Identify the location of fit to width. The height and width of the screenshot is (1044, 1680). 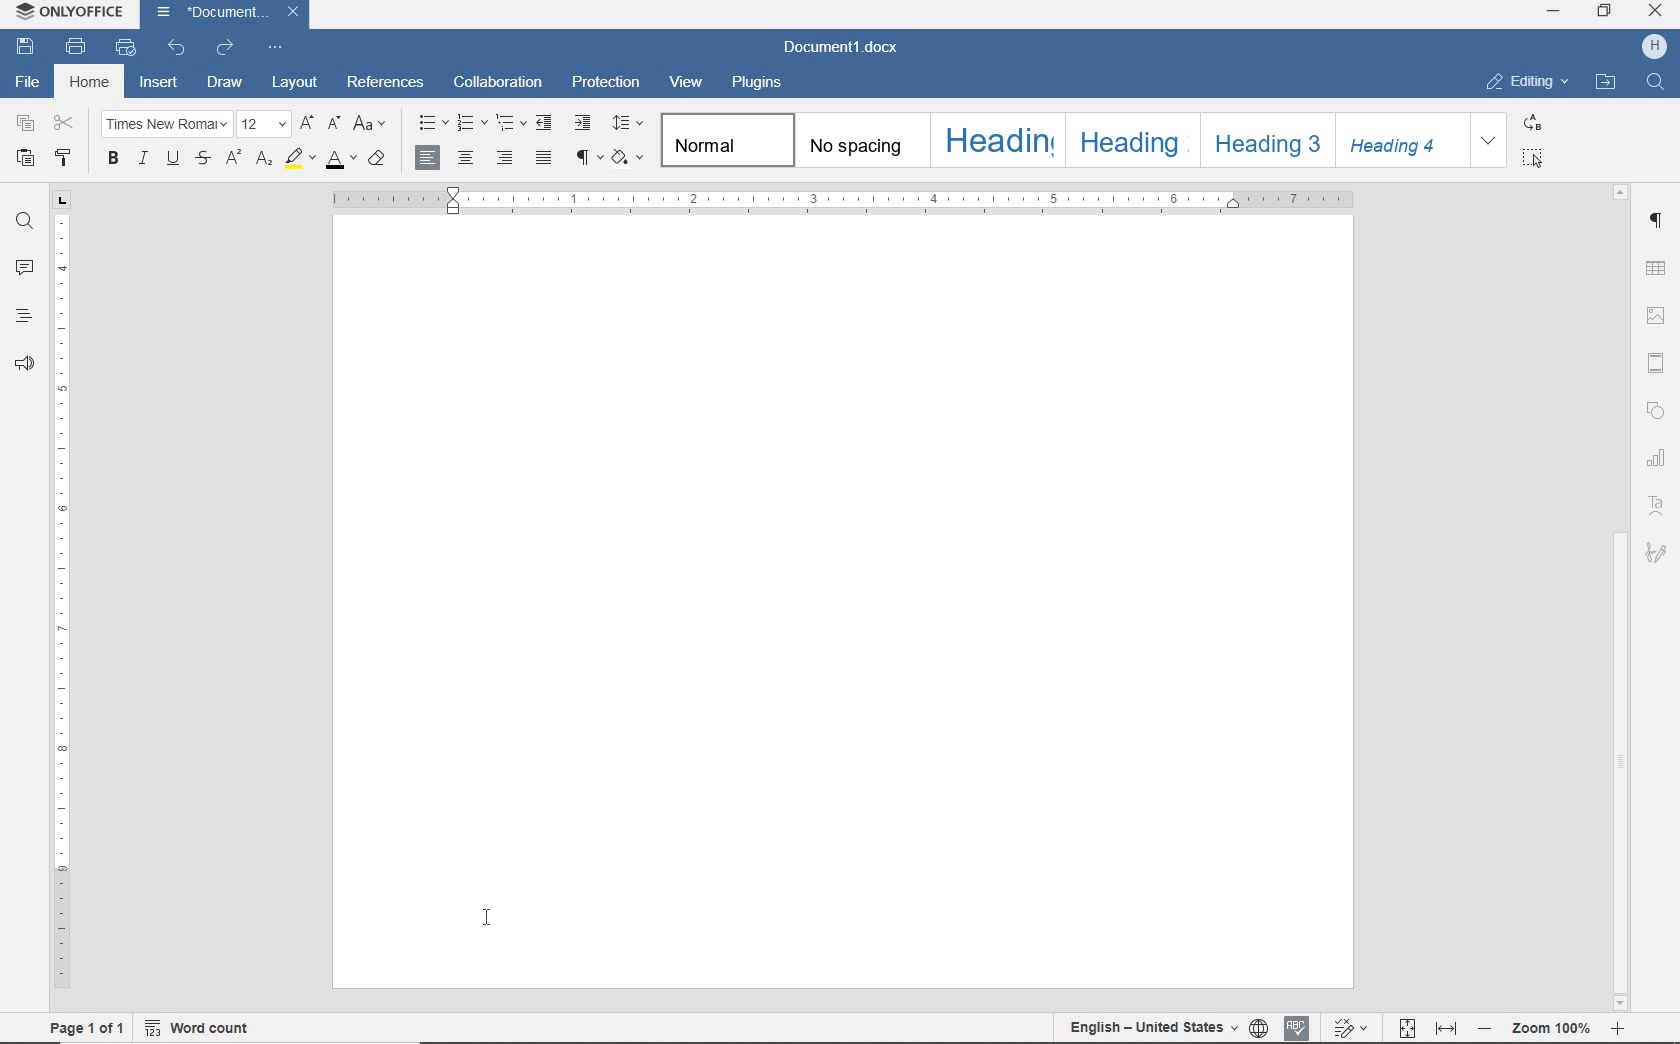
(1447, 1030).